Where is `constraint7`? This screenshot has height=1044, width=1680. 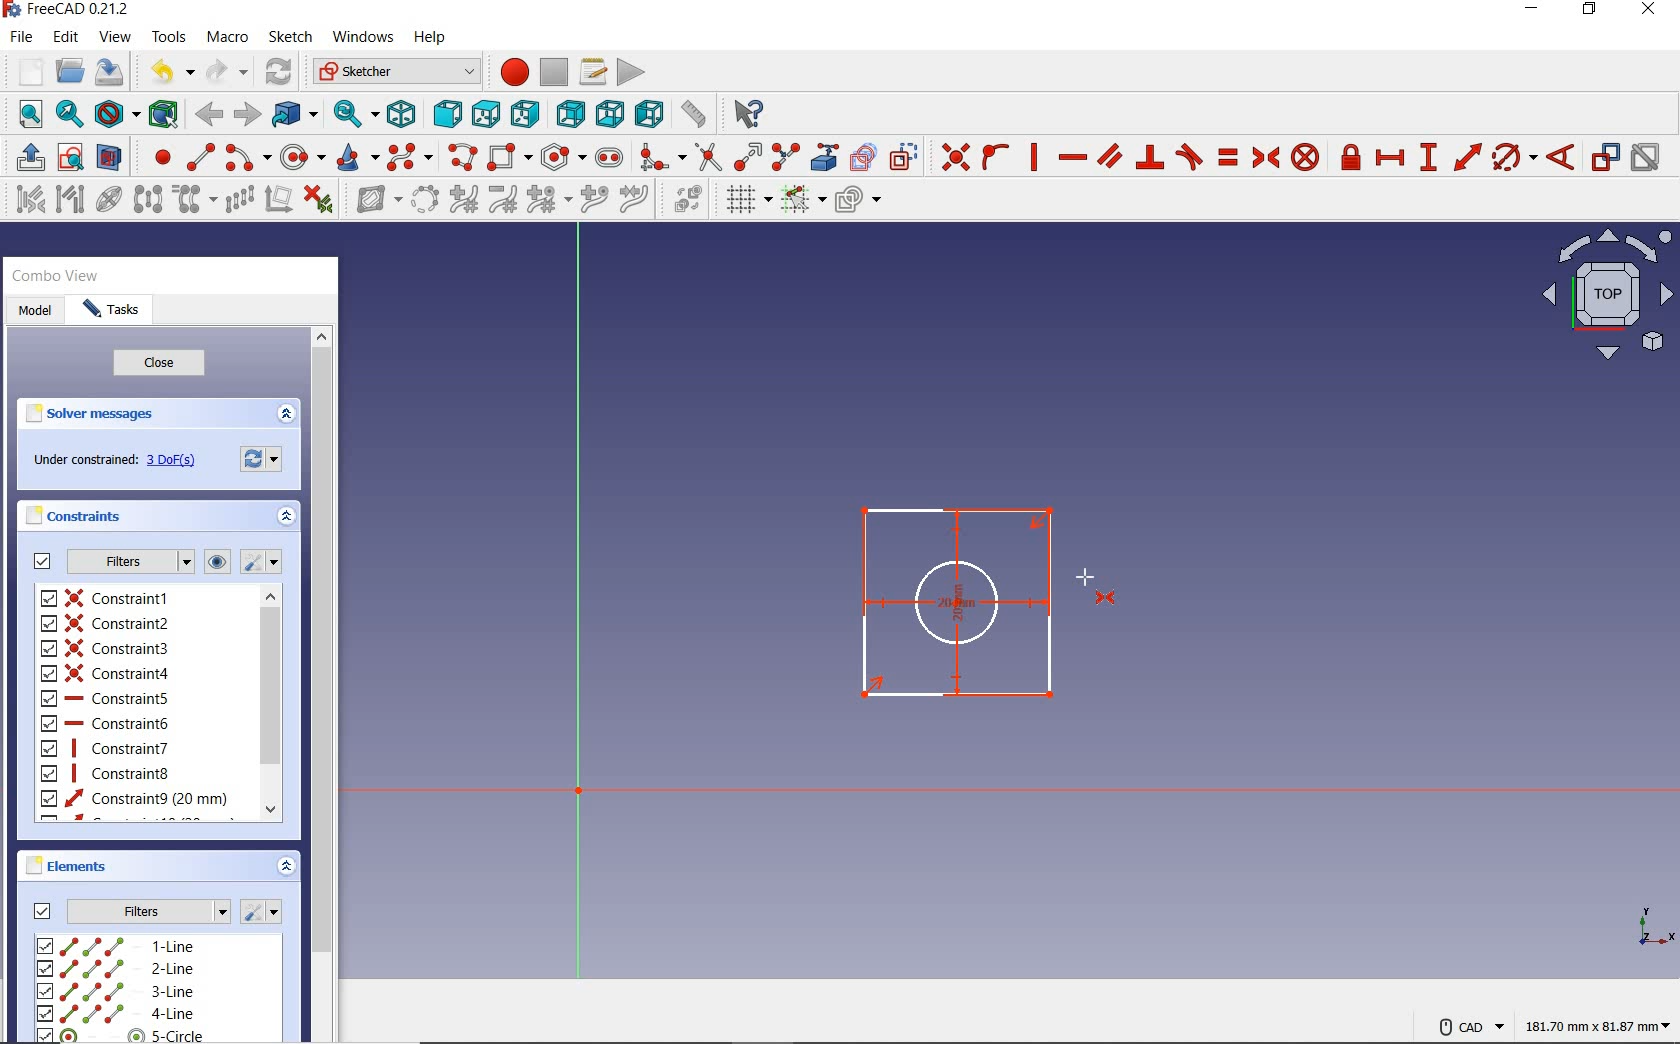 constraint7 is located at coordinates (106, 748).